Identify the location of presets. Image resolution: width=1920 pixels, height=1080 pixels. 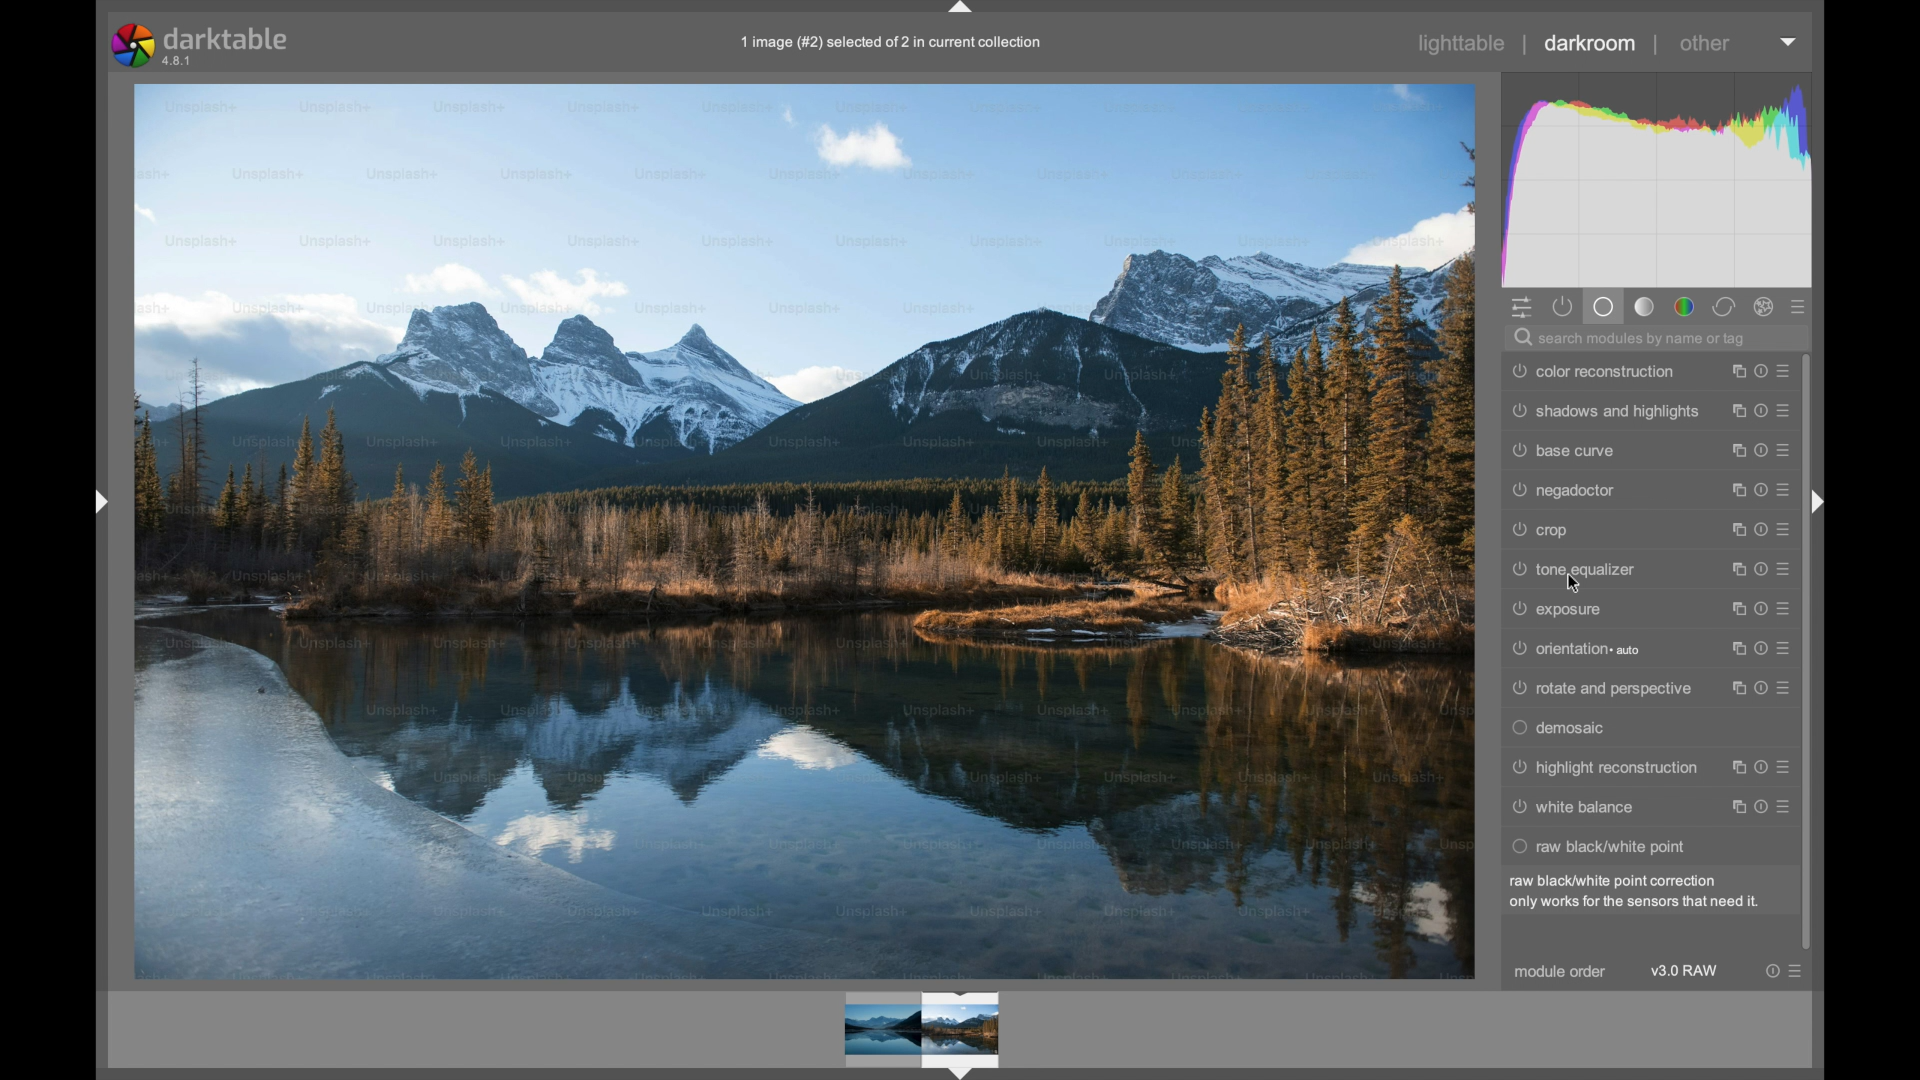
(1790, 489).